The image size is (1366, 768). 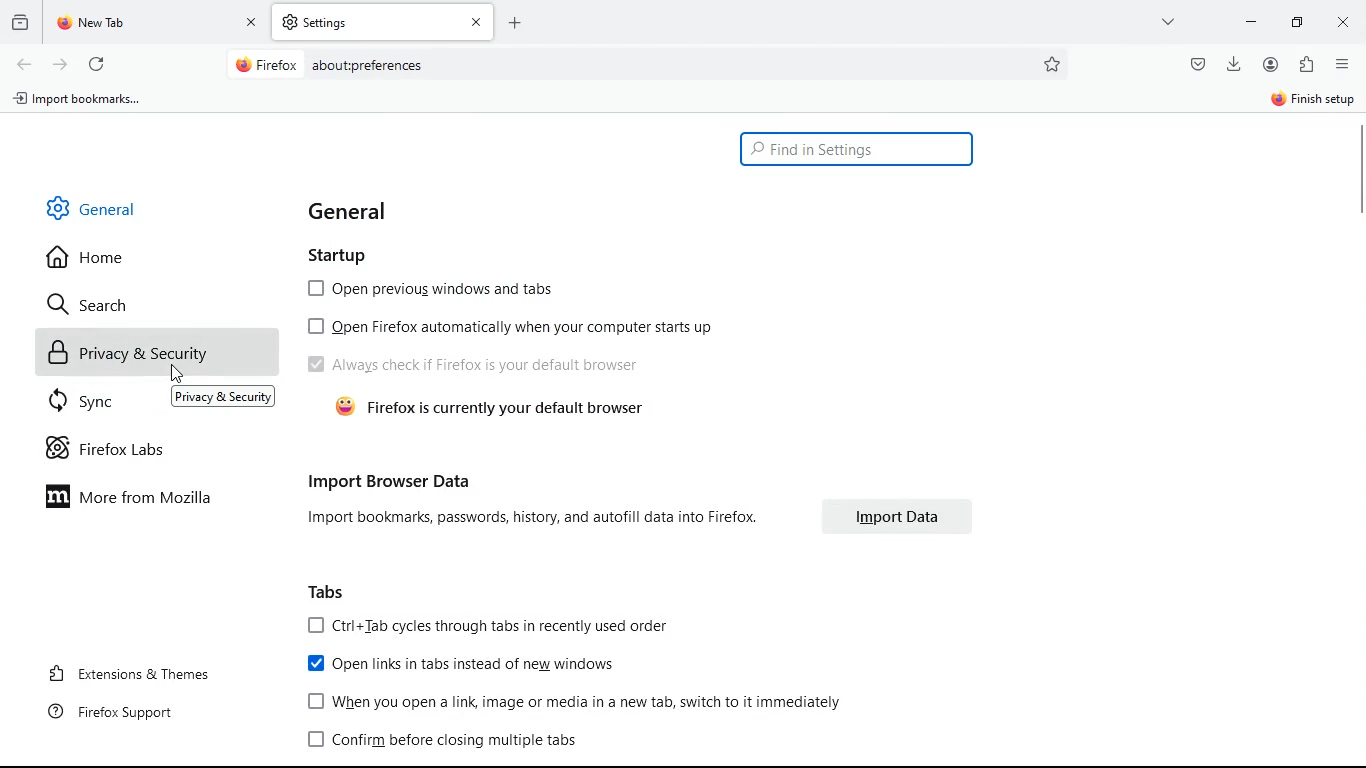 What do you see at coordinates (91, 405) in the screenshot?
I see `sync` at bounding box center [91, 405].